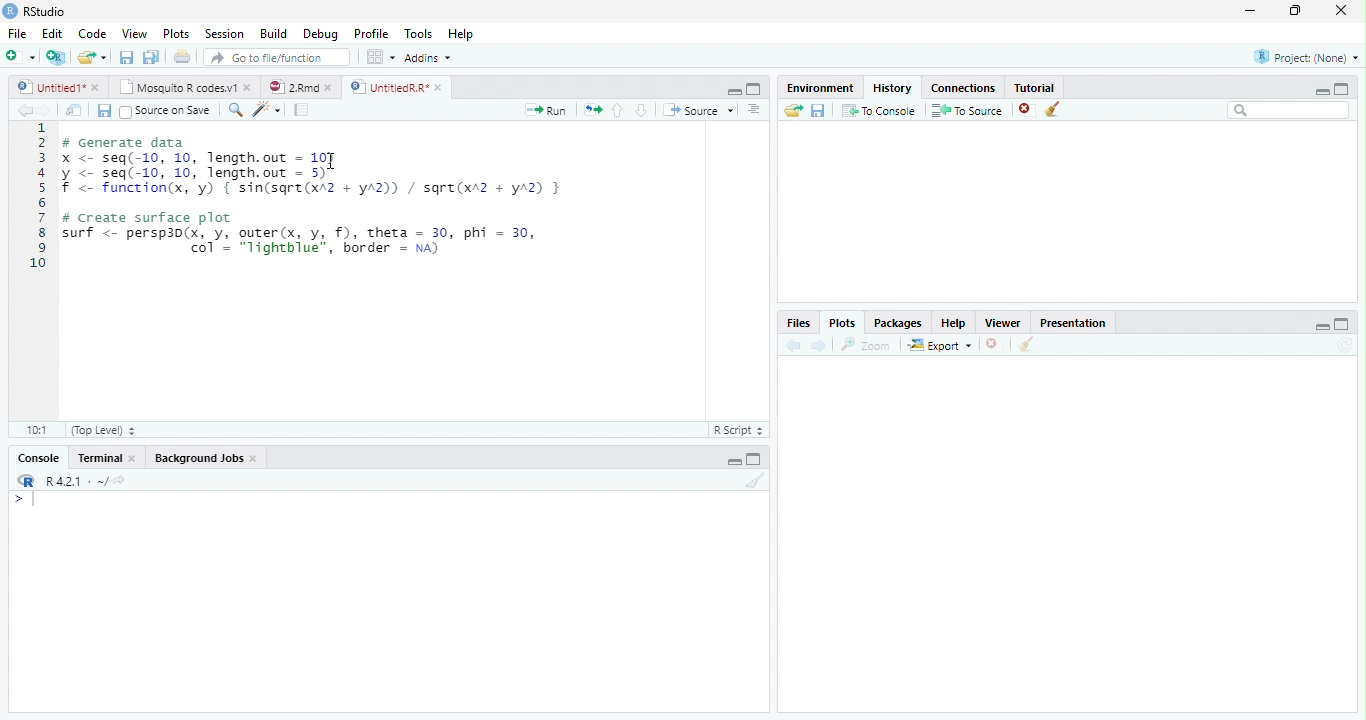 This screenshot has height=720, width=1366. What do you see at coordinates (48, 86) in the screenshot?
I see `Untitled1*` at bounding box center [48, 86].